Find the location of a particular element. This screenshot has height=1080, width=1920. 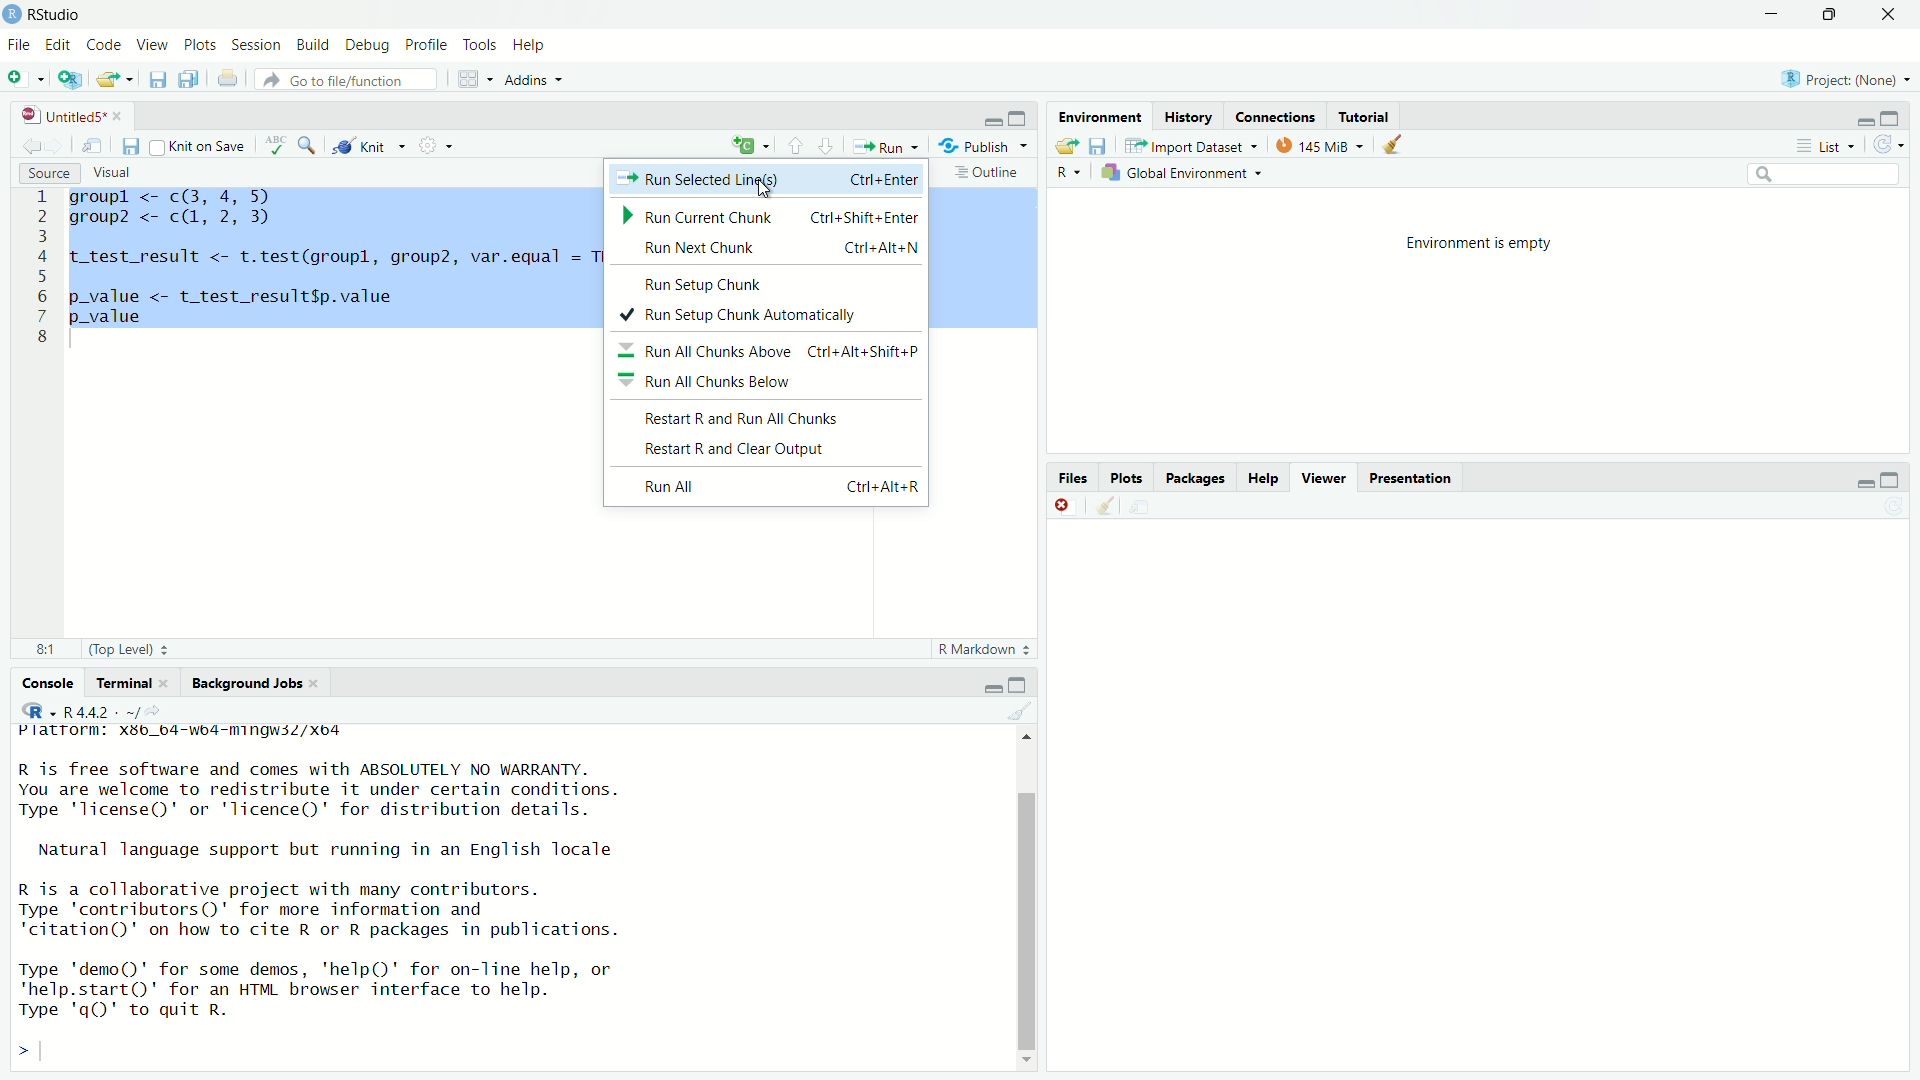

maximise is located at coordinates (1022, 684).